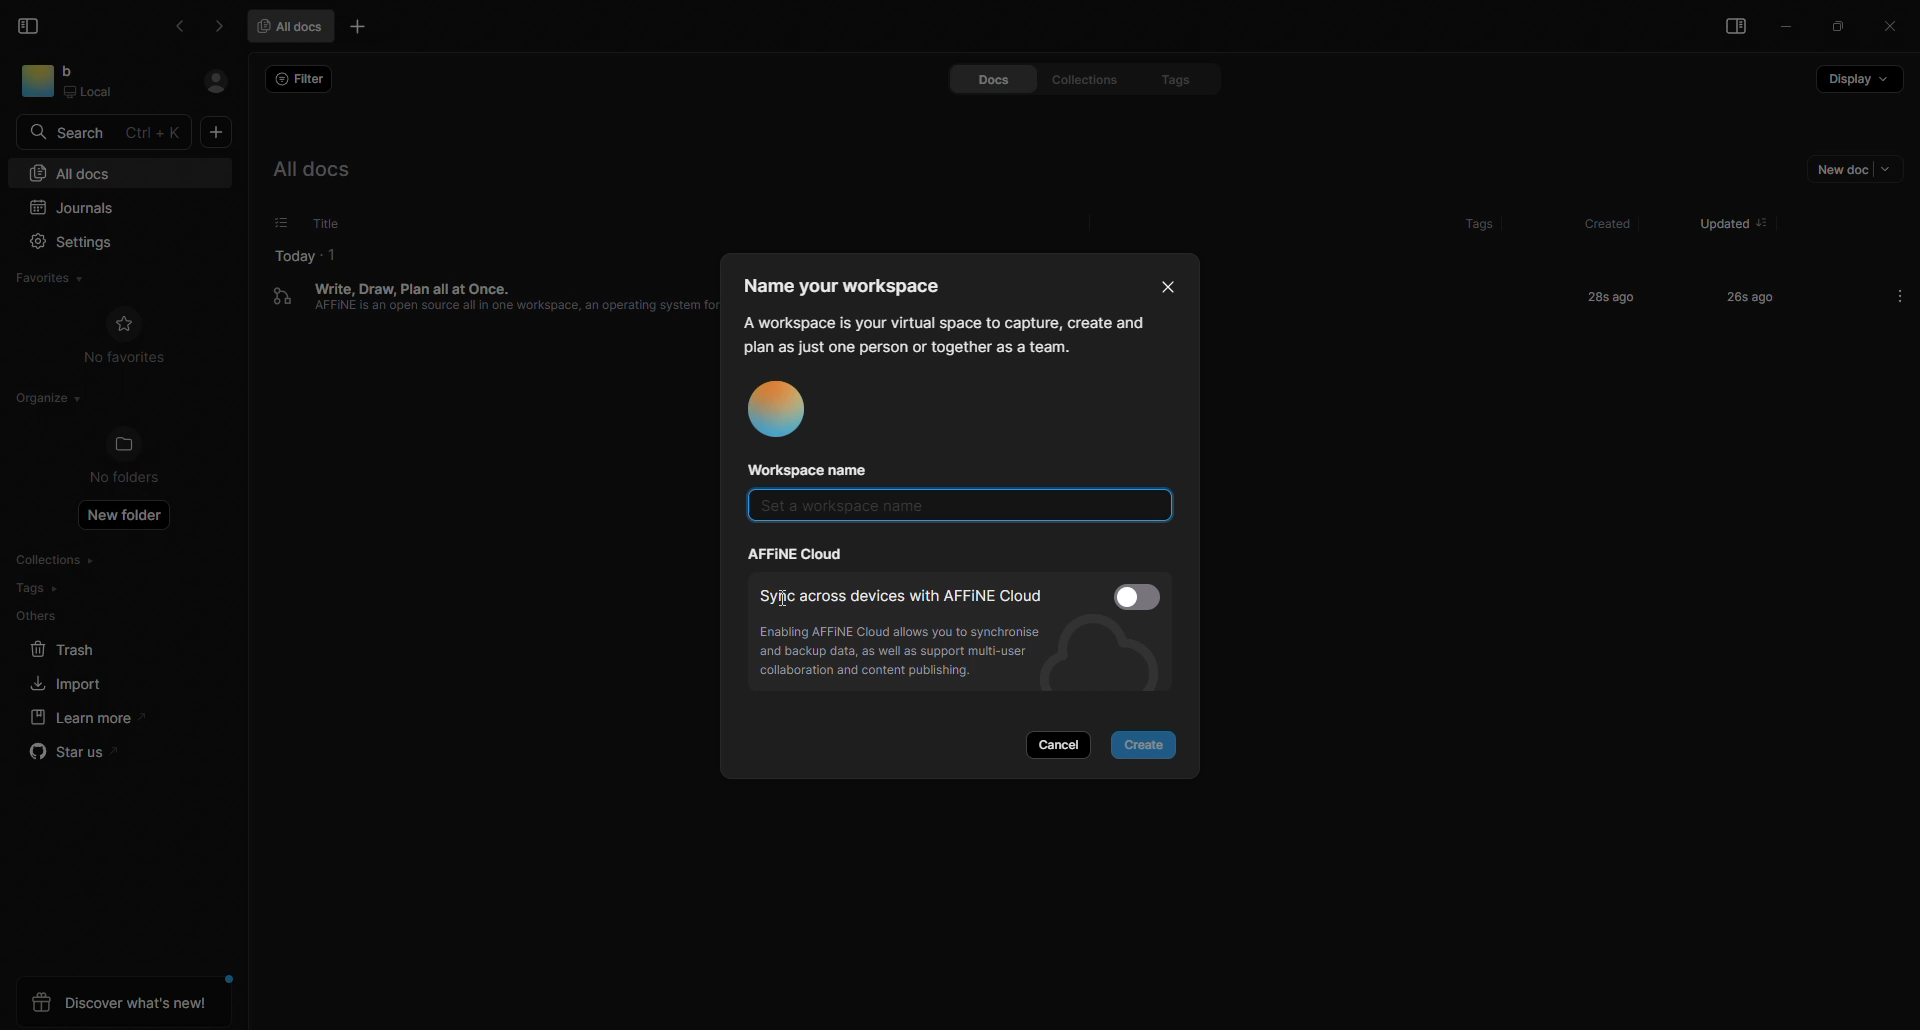 The height and width of the screenshot is (1030, 1920). I want to click on write draw pull, so click(492, 311).